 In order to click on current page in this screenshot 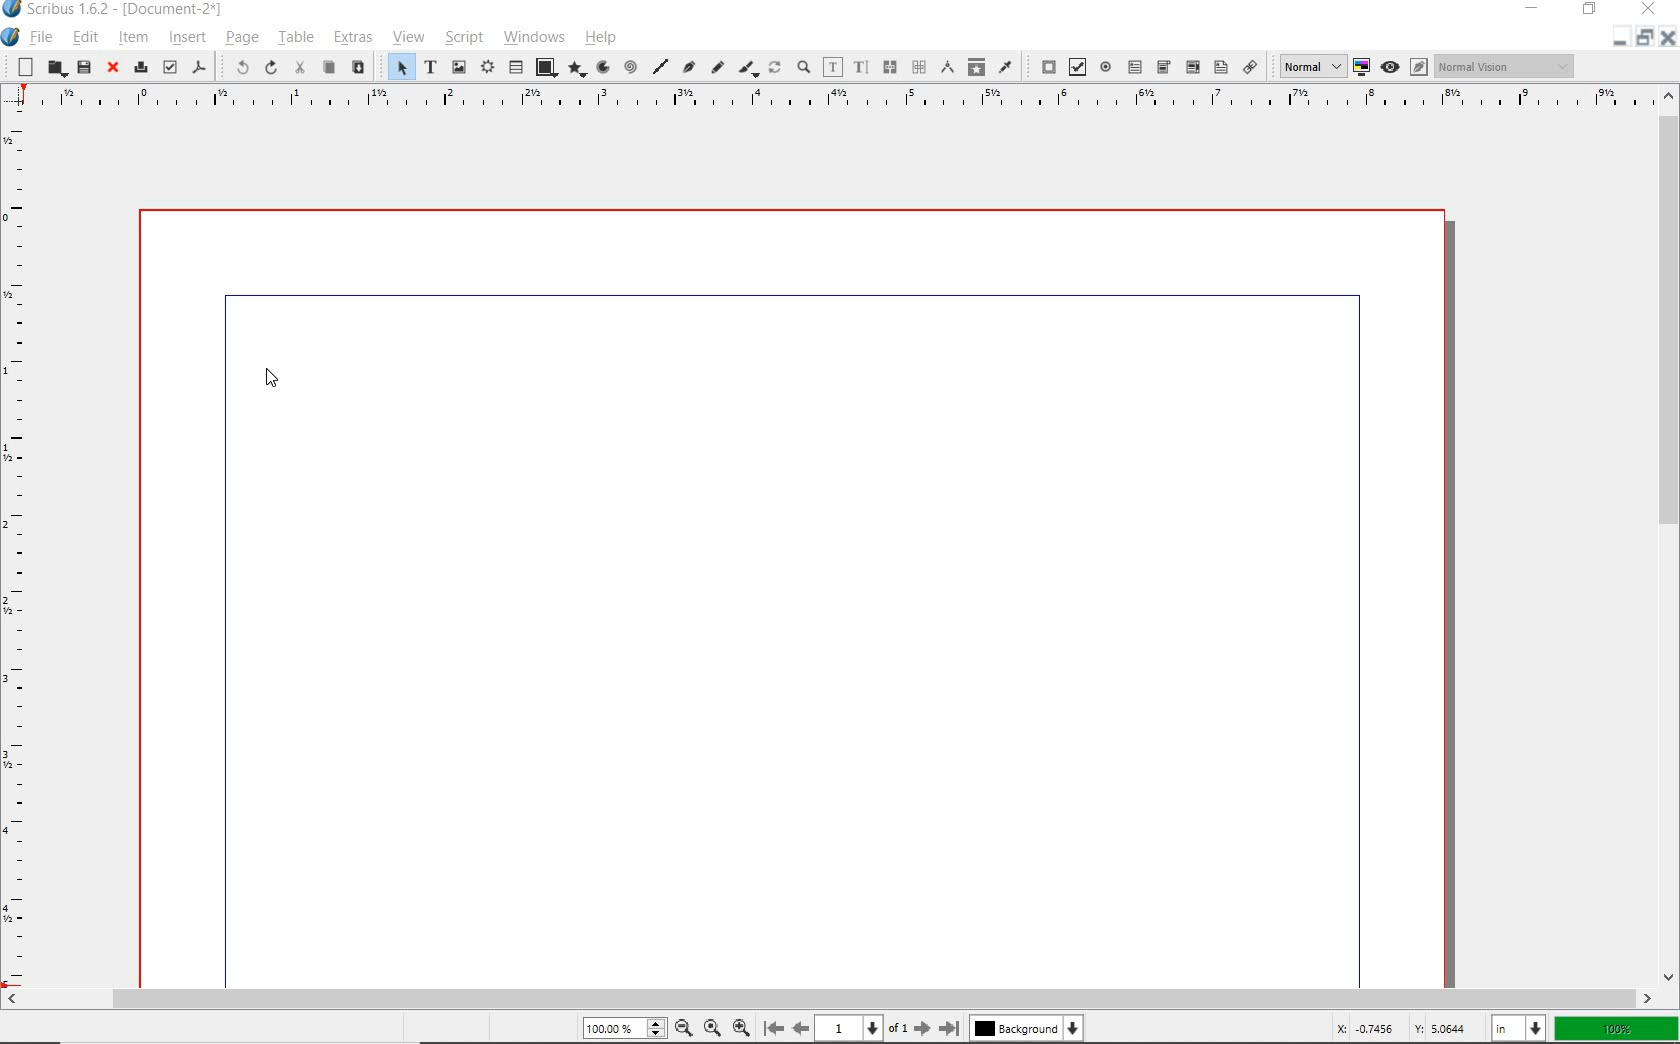, I will do `click(862, 1028)`.